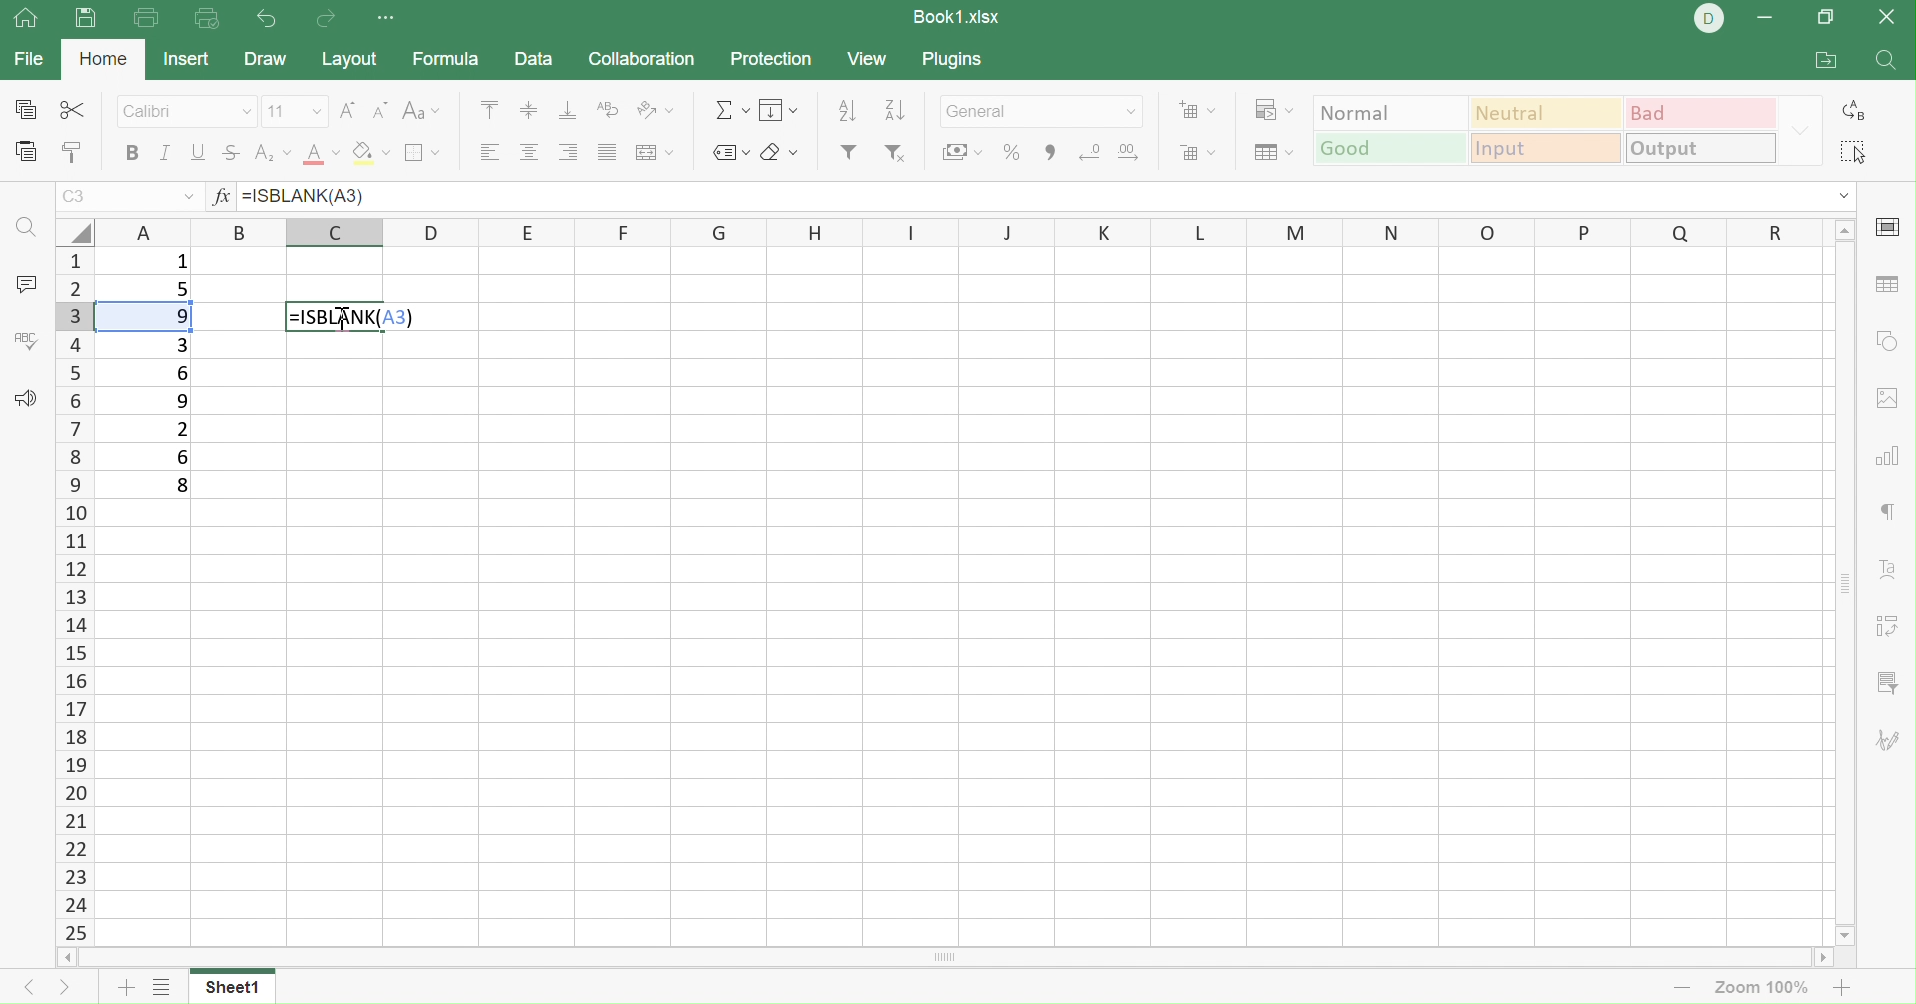  What do you see at coordinates (1826, 62) in the screenshot?
I see `Open file location` at bounding box center [1826, 62].